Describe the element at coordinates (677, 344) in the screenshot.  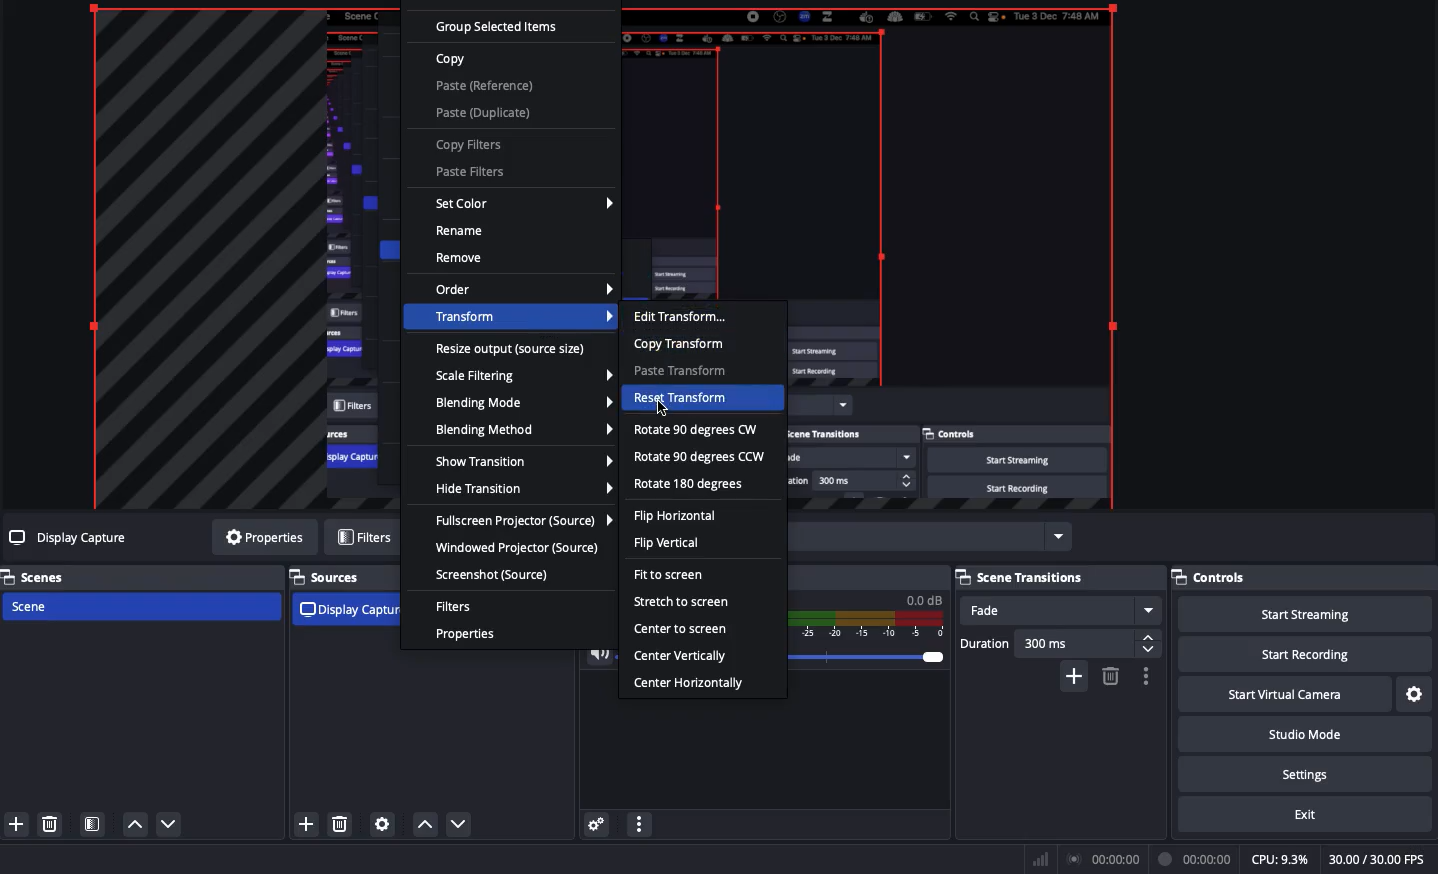
I see `Copy transform ` at that location.